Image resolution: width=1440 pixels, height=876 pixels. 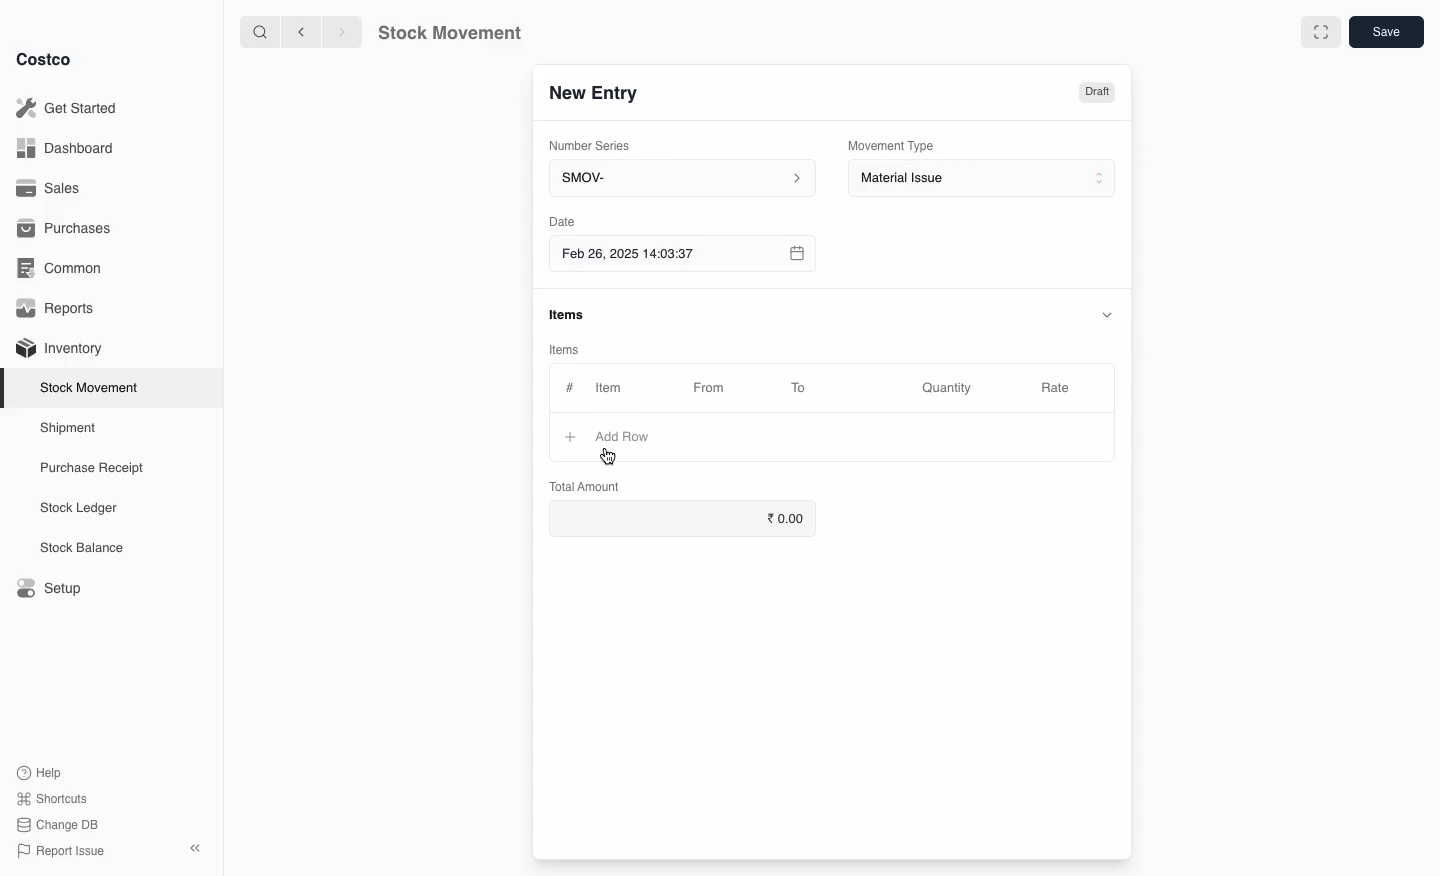 I want to click on items, so click(x=569, y=315).